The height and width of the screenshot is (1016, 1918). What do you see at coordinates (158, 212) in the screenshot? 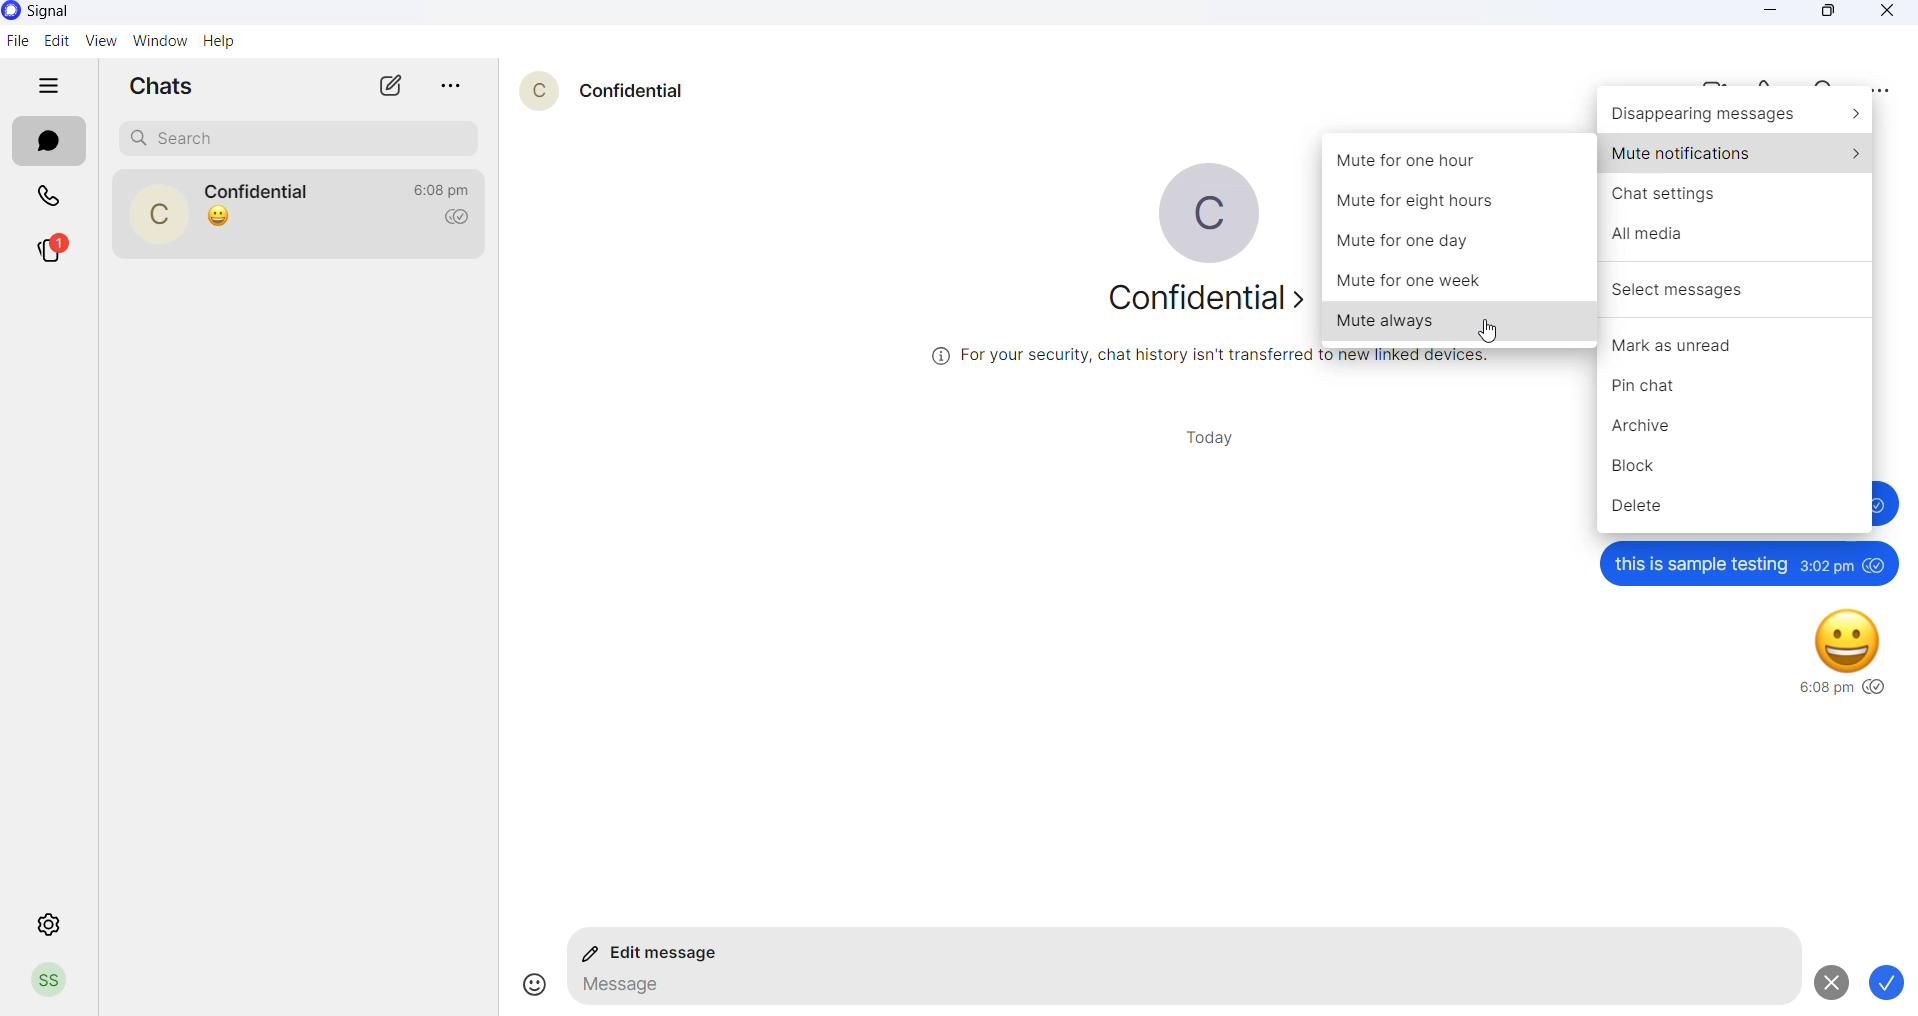
I see `profile picture` at bounding box center [158, 212].